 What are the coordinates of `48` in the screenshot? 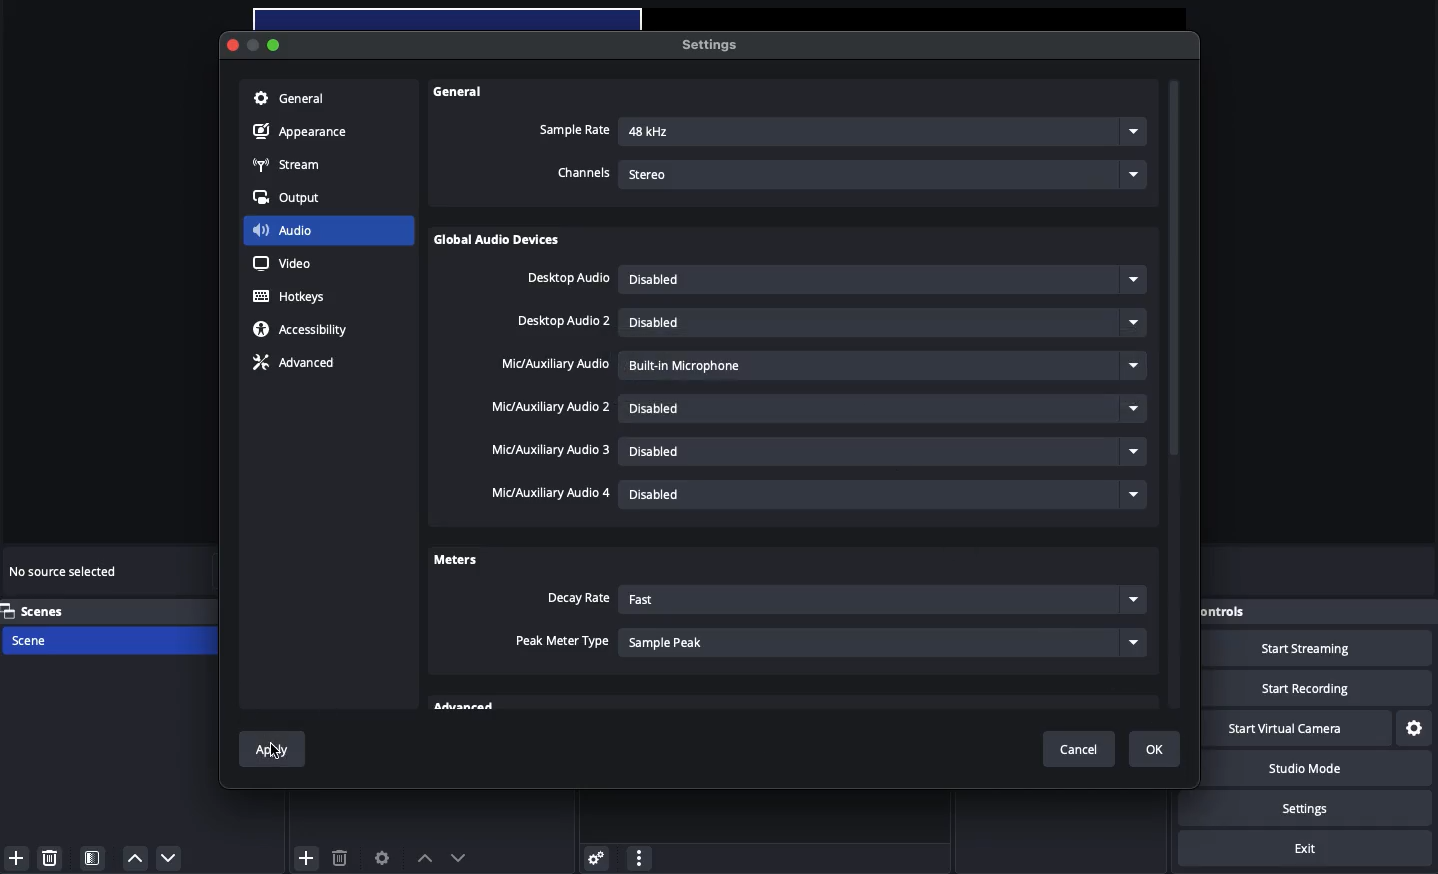 It's located at (884, 133).